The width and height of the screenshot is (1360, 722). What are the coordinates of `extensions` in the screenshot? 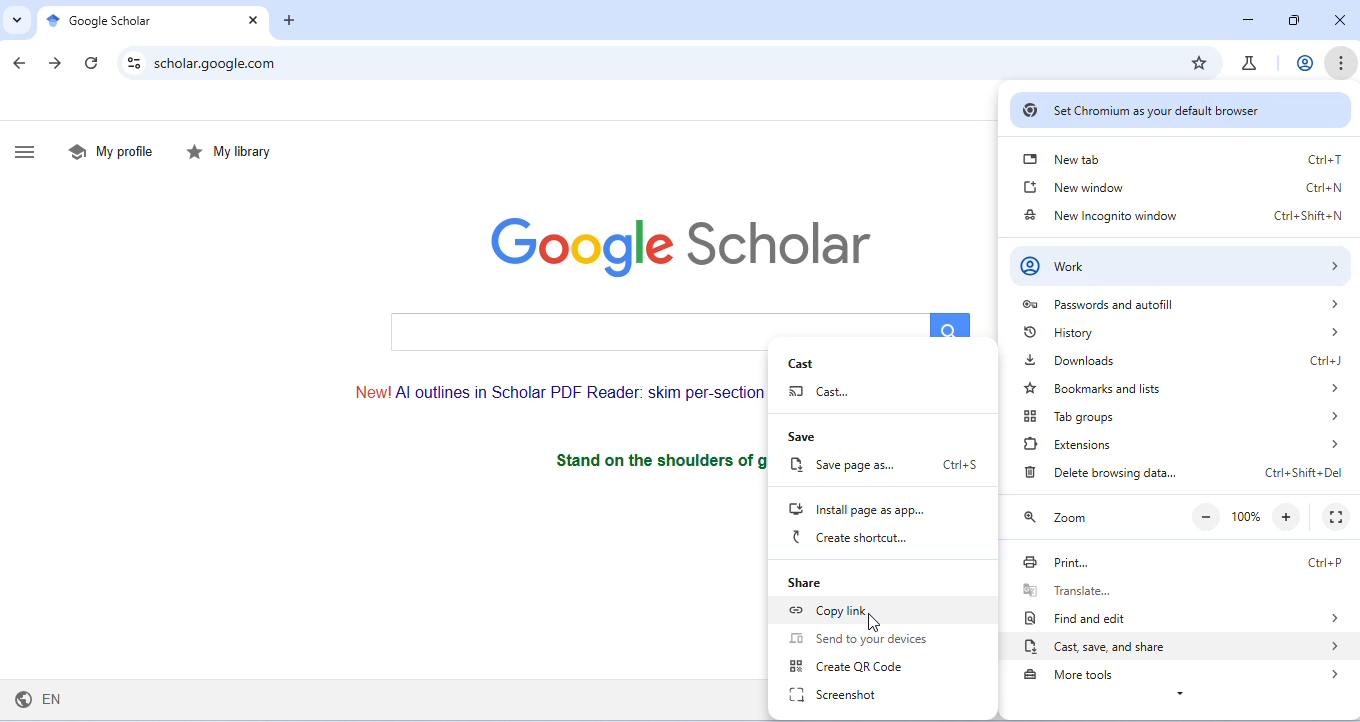 It's located at (1181, 444).